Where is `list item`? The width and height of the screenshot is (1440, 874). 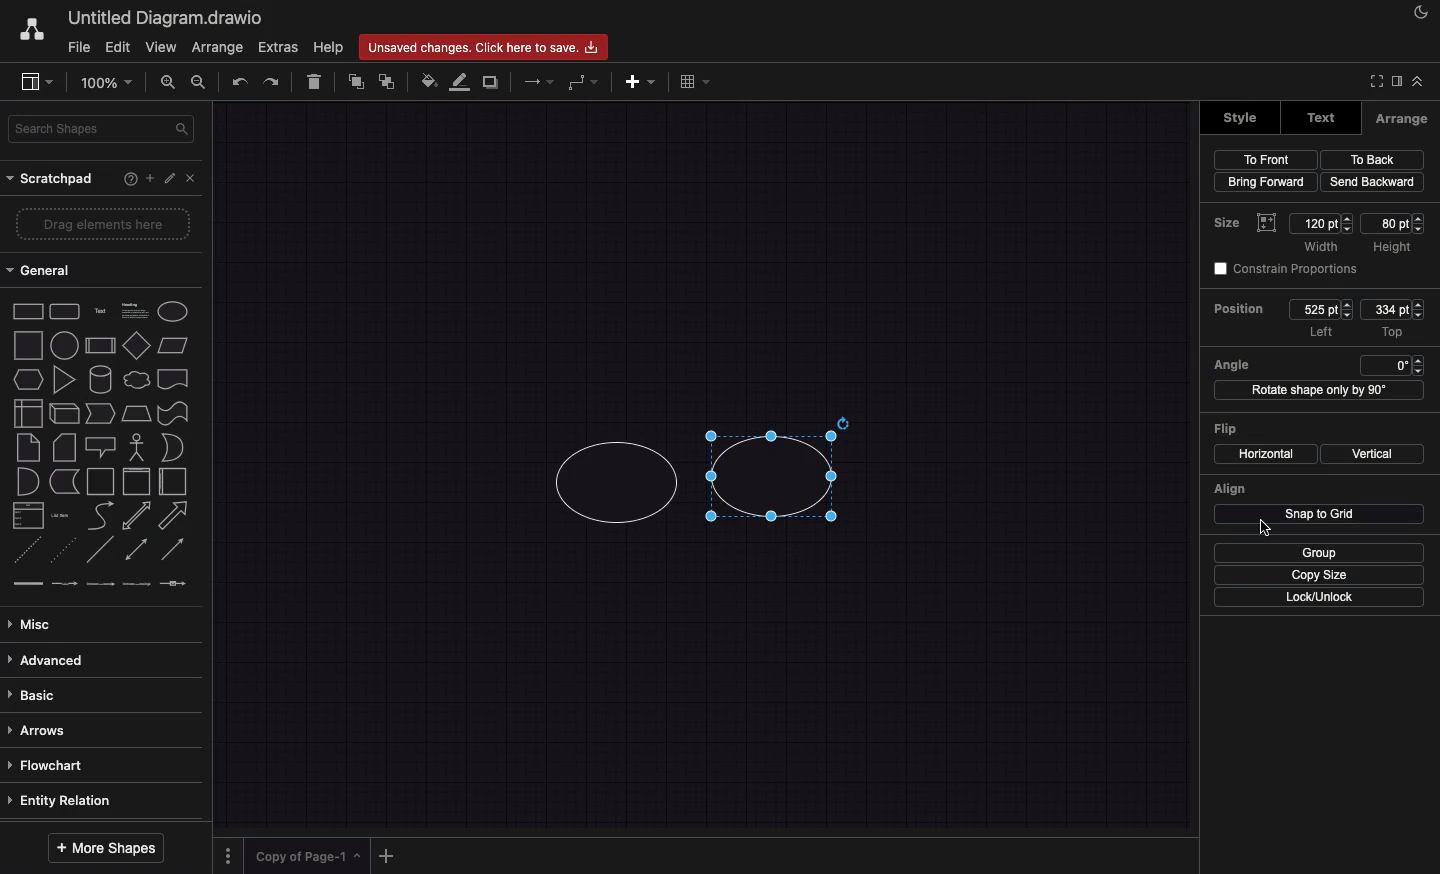 list item is located at coordinates (60, 516).